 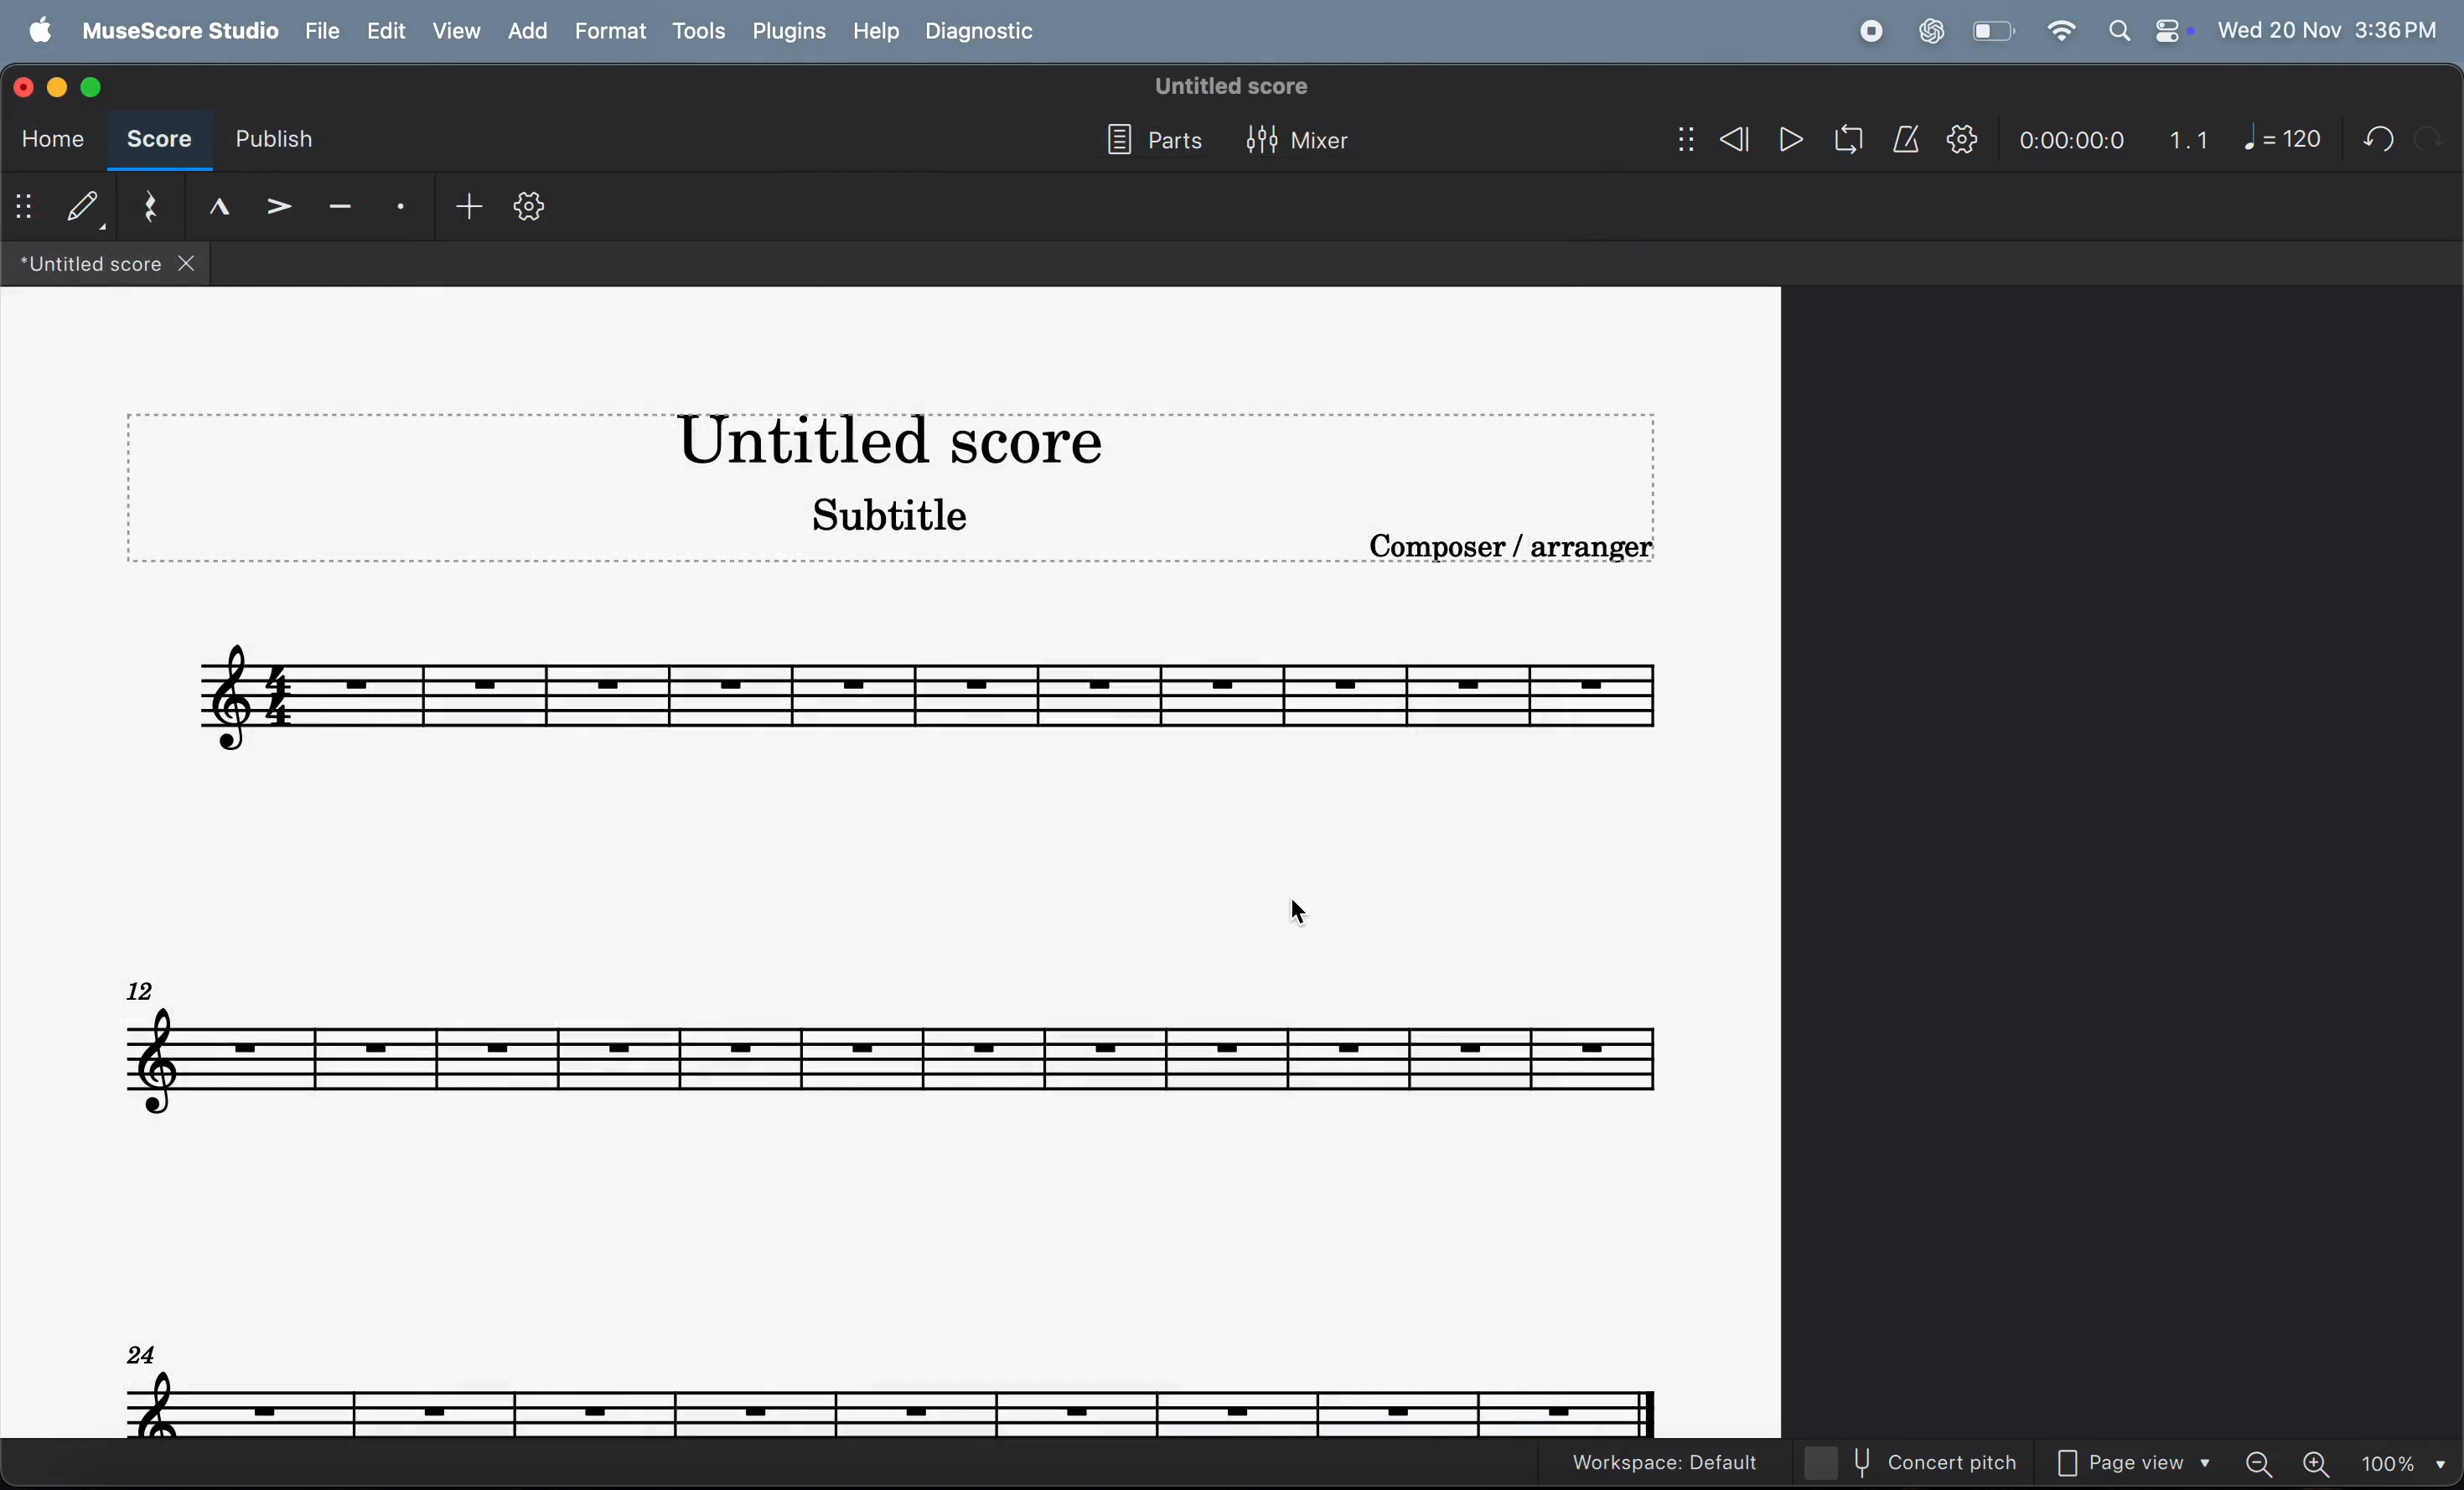 What do you see at coordinates (1148, 142) in the screenshot?
I see `parts` at bounding box center [1148, 142].